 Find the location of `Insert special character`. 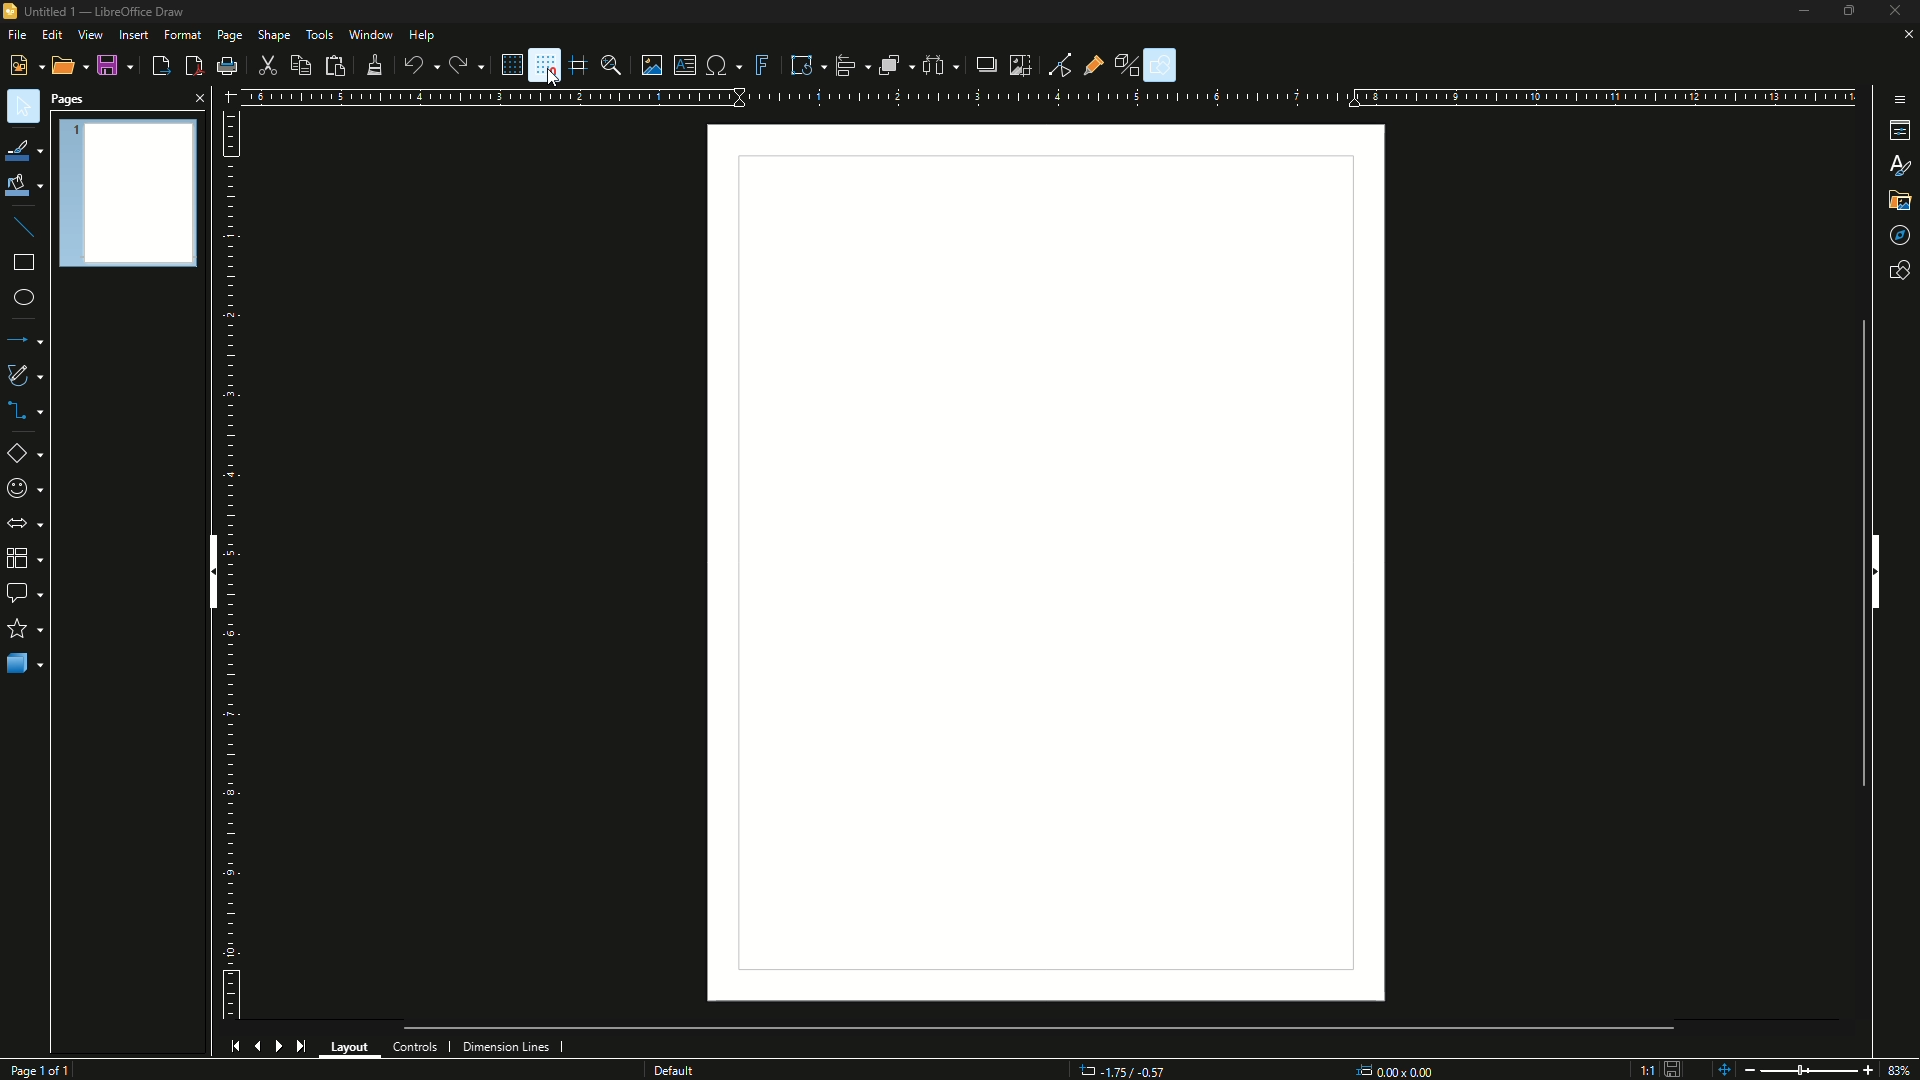

Insert special character is located at coordinates (715, 67).